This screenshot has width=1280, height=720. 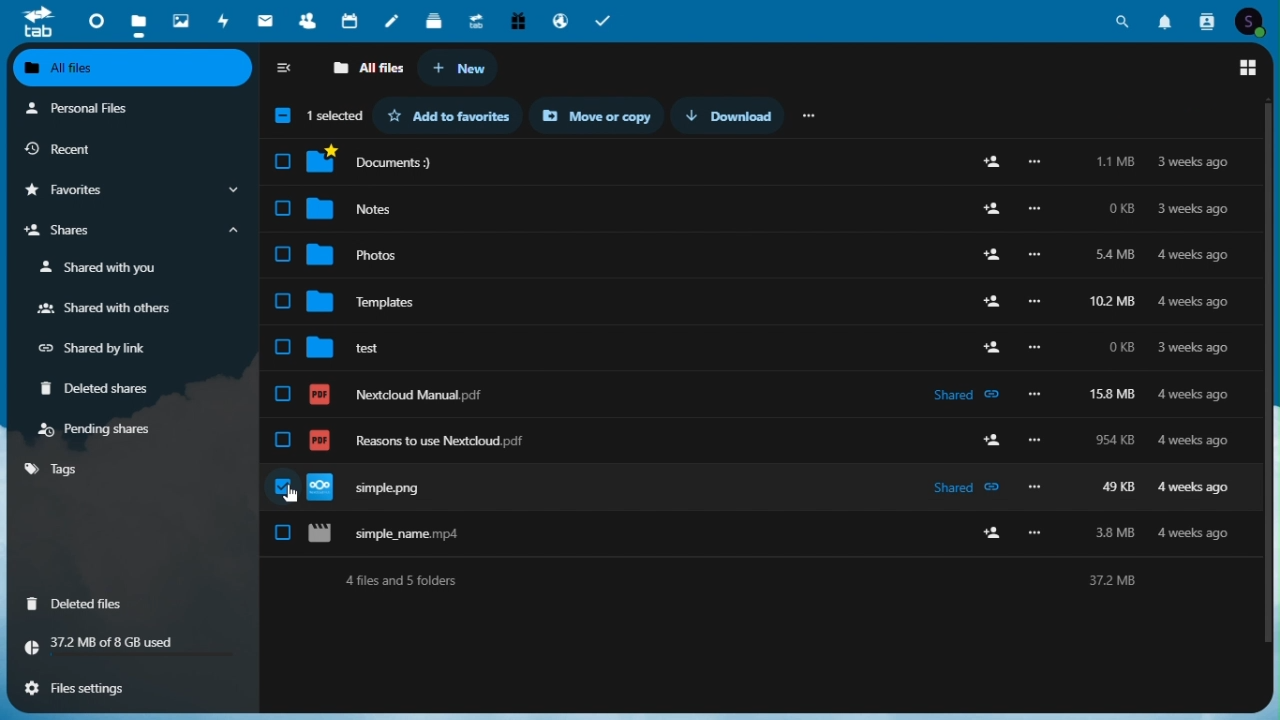 What do you see at coordinates (291, 494) in the screenshot?
I see `cursor` at bounding box center [291, 494].